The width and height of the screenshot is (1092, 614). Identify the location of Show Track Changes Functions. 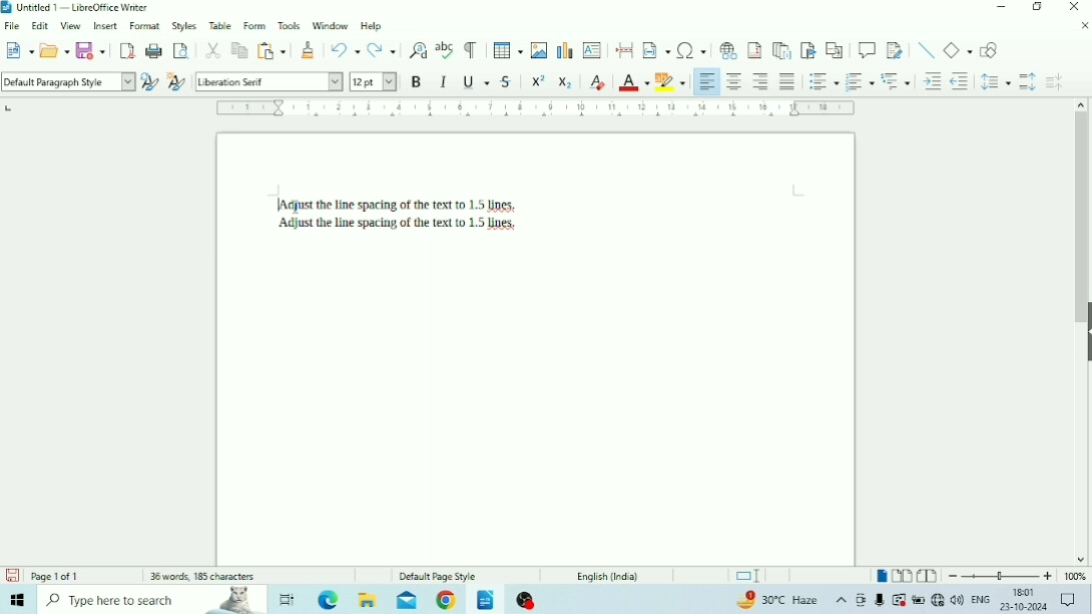
(895, 48).